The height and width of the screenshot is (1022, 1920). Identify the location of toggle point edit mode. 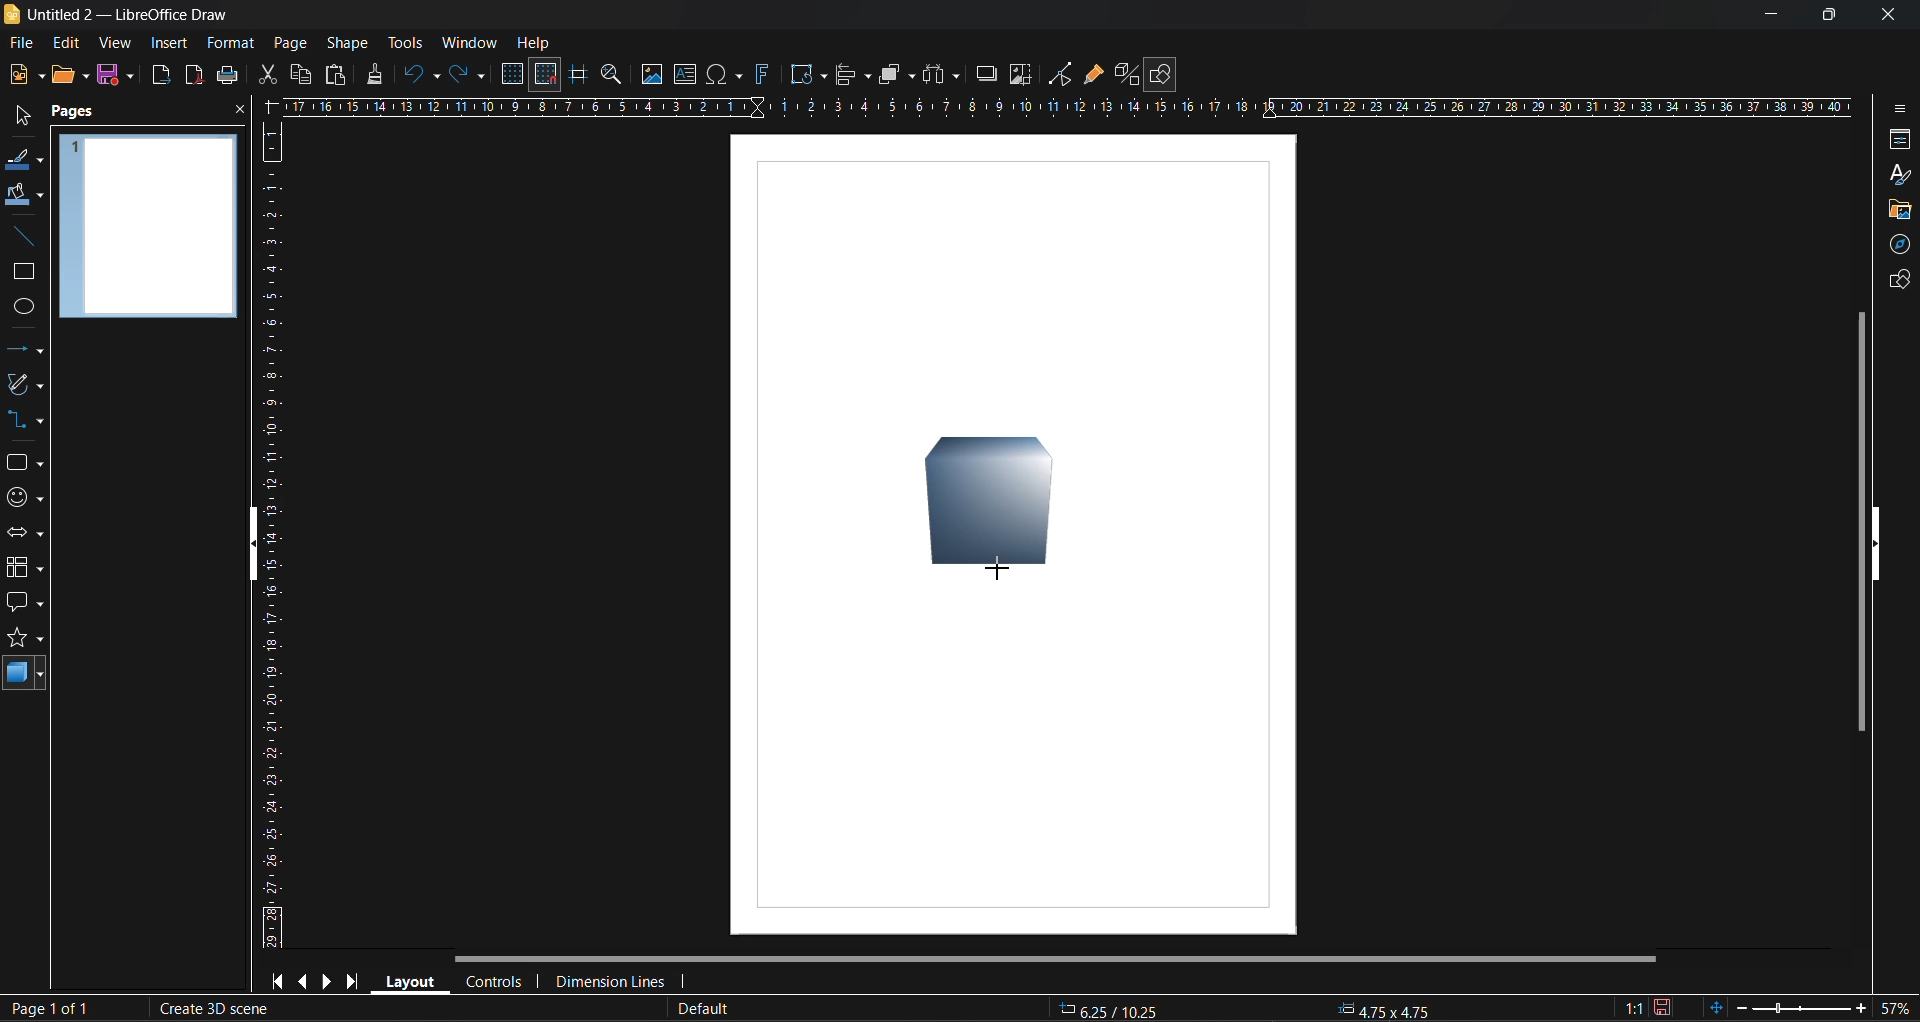
(1063, 72).